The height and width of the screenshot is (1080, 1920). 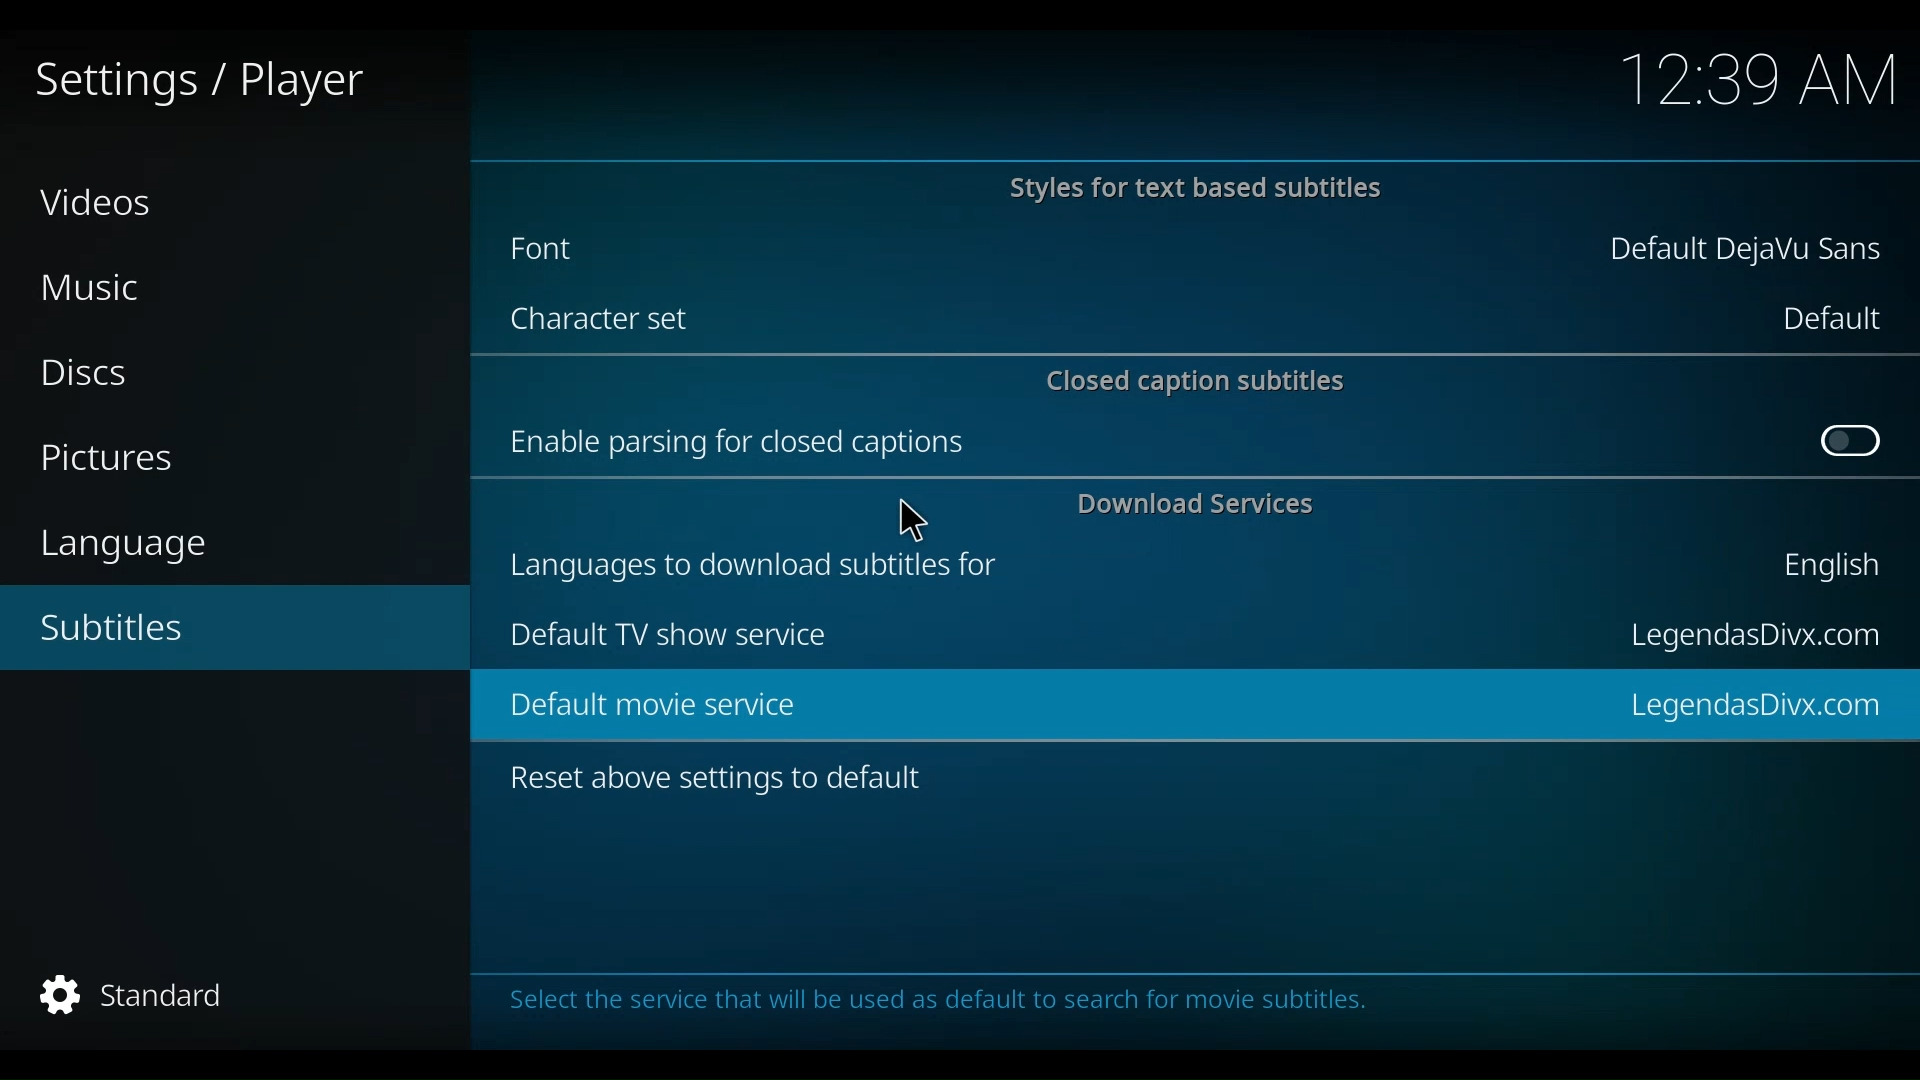 What do you see at coordinates (1829, 318) in the screenshot?
I see `Default` at bounding box center [1829, 318].